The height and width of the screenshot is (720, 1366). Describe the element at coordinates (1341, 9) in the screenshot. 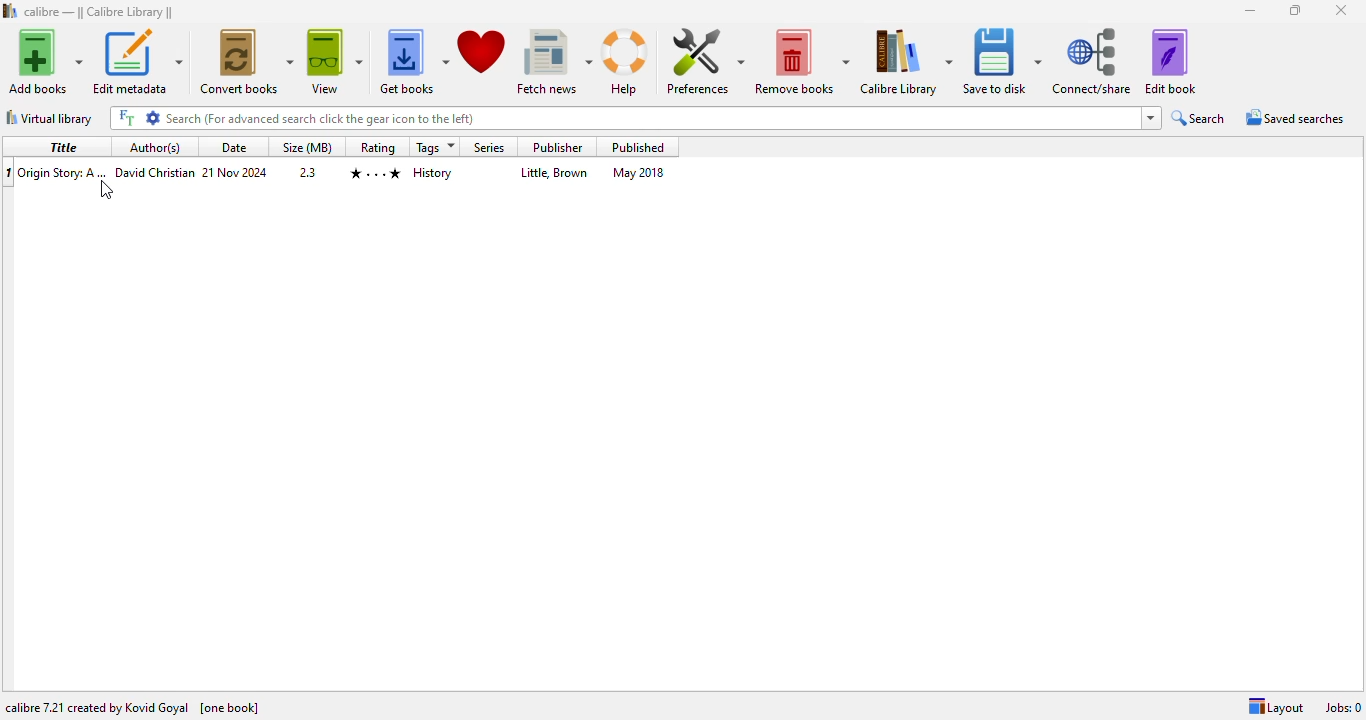

I see `close` at that location.